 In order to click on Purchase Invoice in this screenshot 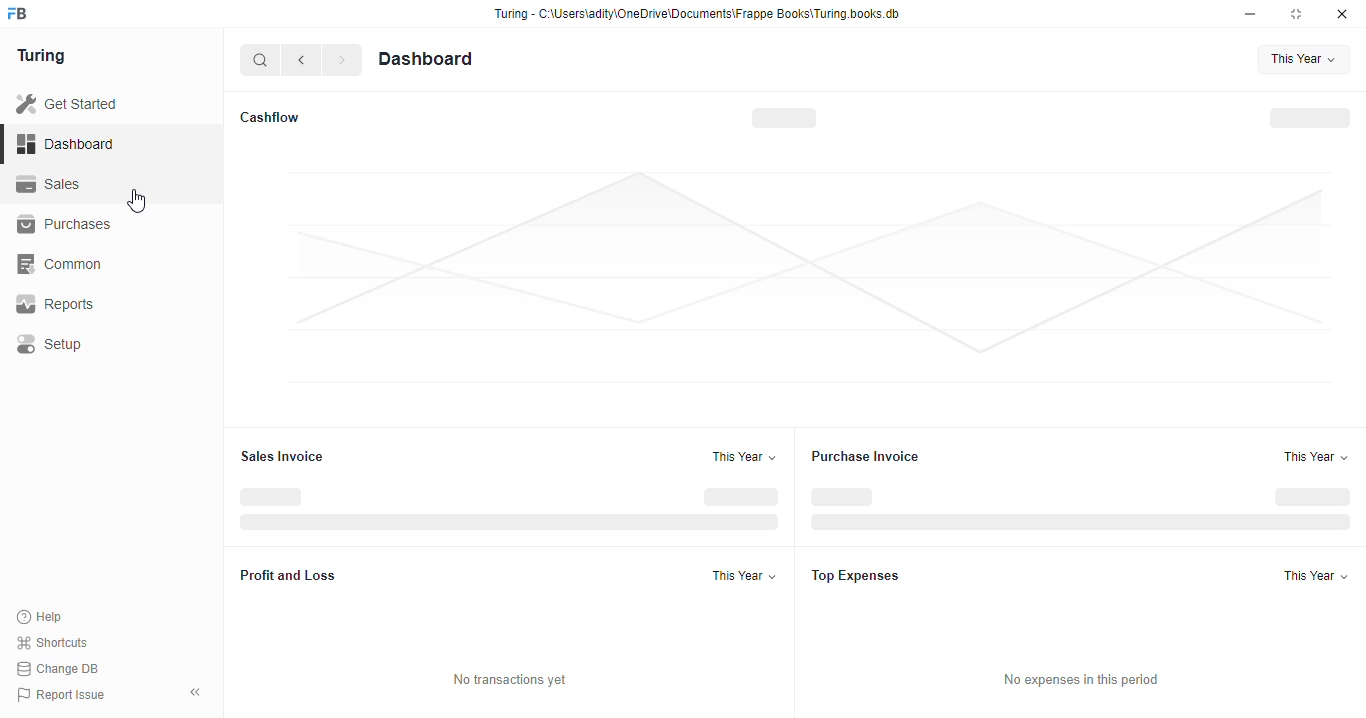, I will do `click(878, 458)`.